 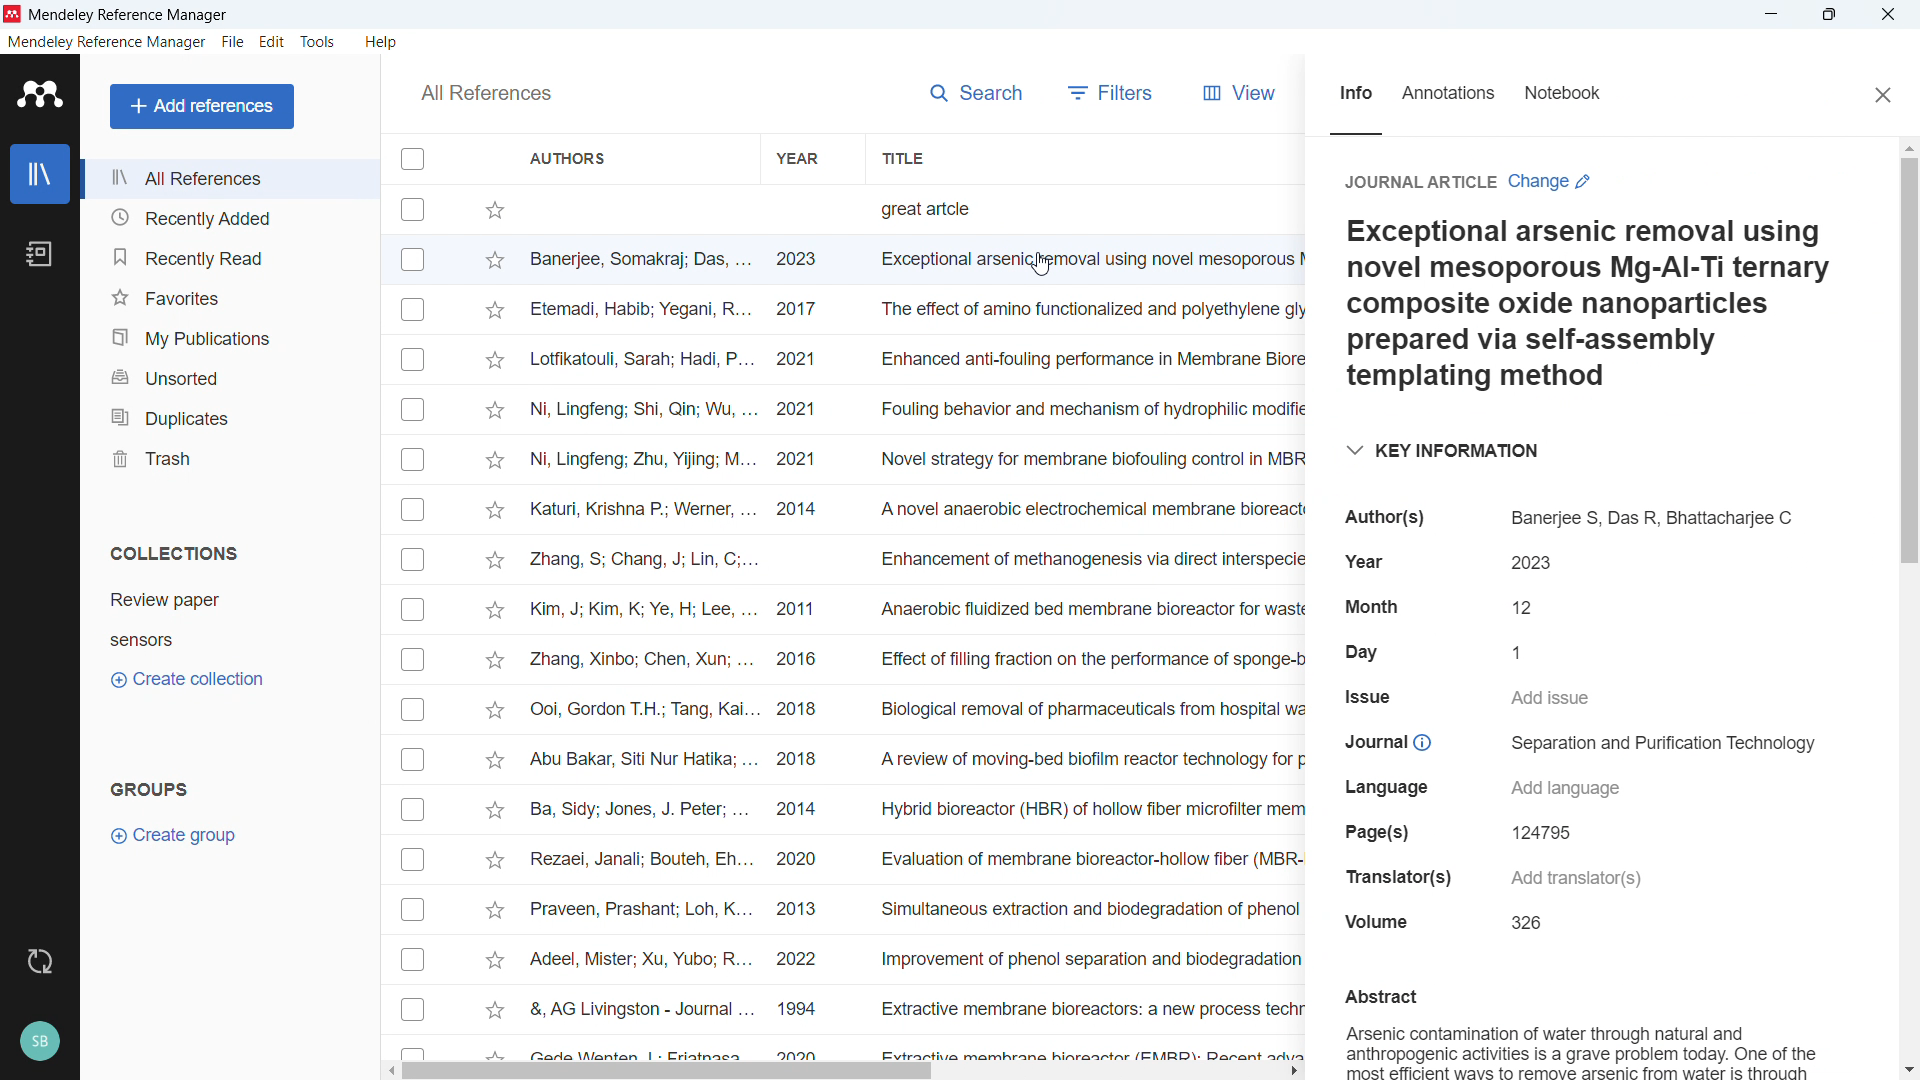 What do you see at coordinates (1240, 93) in the screenshot?
I see `View` at bounding box center [1240, 93].